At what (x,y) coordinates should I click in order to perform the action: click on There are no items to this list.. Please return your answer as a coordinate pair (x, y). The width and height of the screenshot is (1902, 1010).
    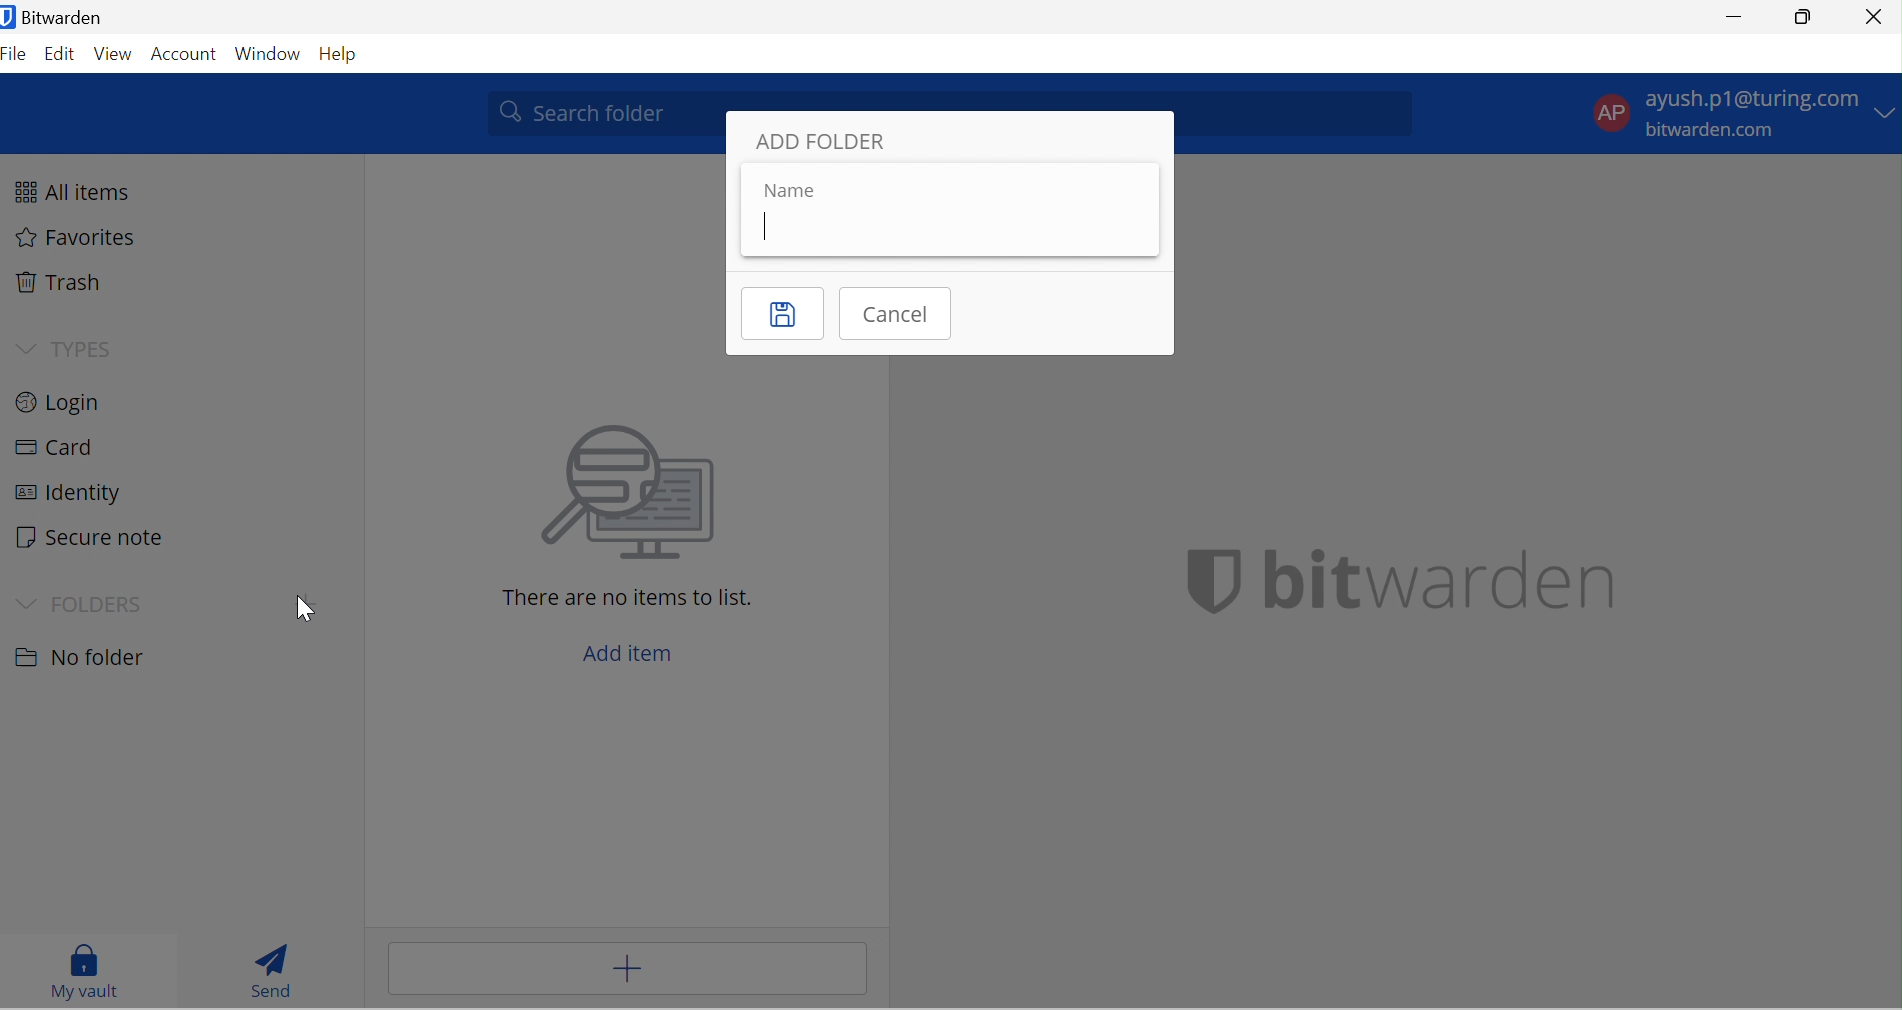
    Looking at the image, I should click on (634, 600).